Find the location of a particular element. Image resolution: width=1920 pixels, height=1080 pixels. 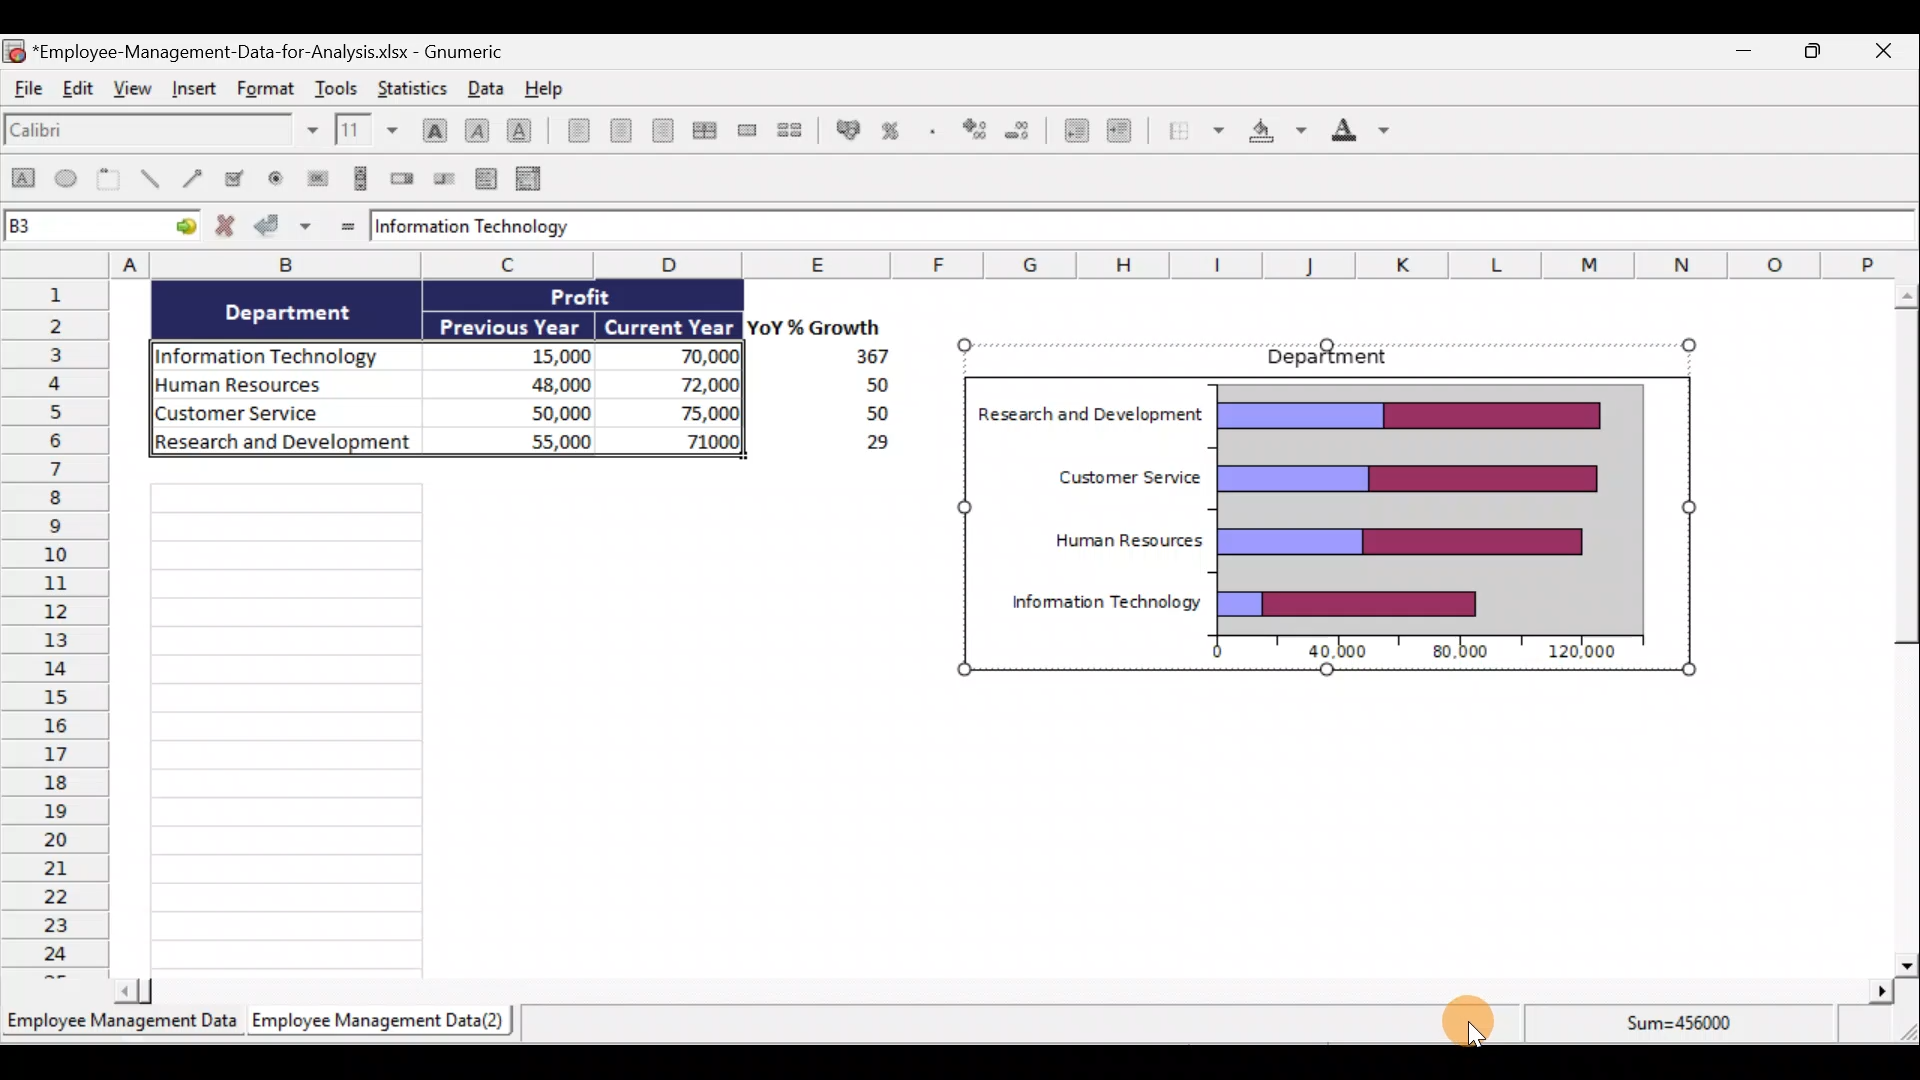

Create an arrow object is located at coordinates (196, 176).